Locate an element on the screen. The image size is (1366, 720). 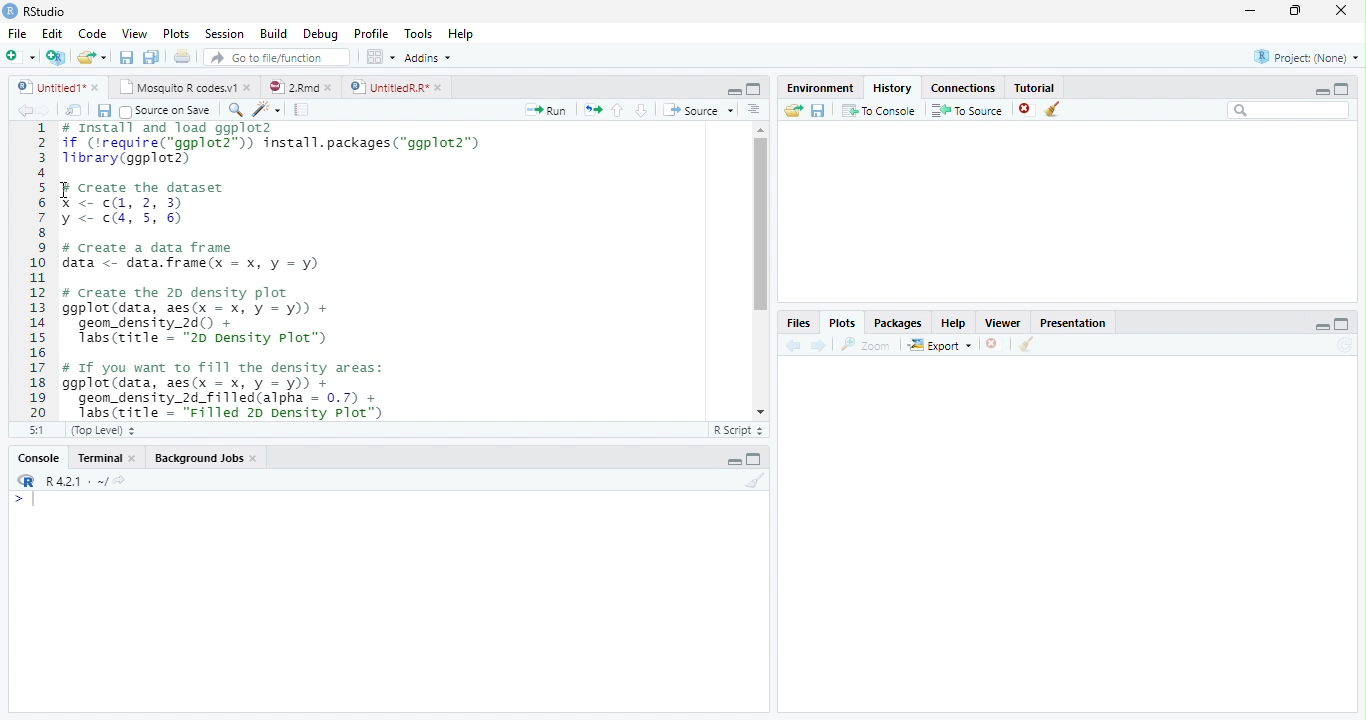
close is located at coordinates (993, 344).